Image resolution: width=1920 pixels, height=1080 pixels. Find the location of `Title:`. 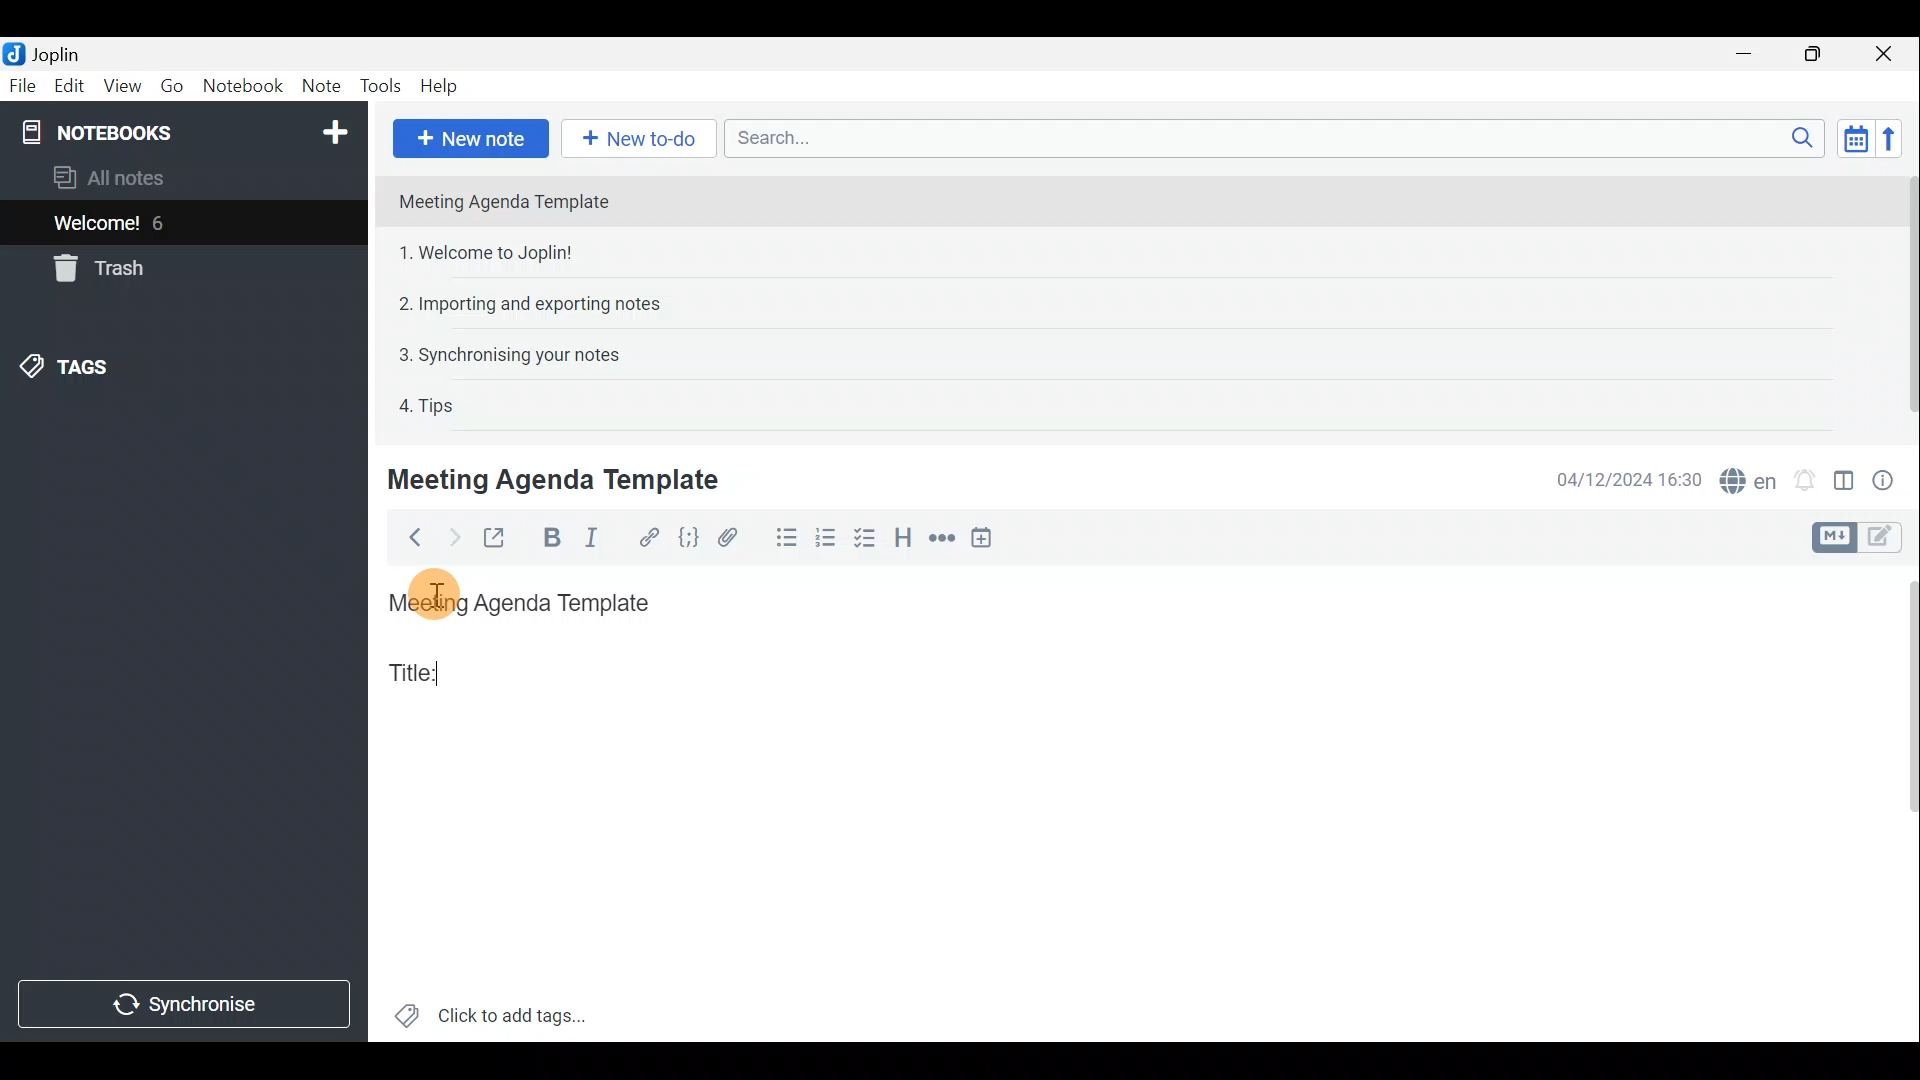

Title: is located at coordinates (417, 671).